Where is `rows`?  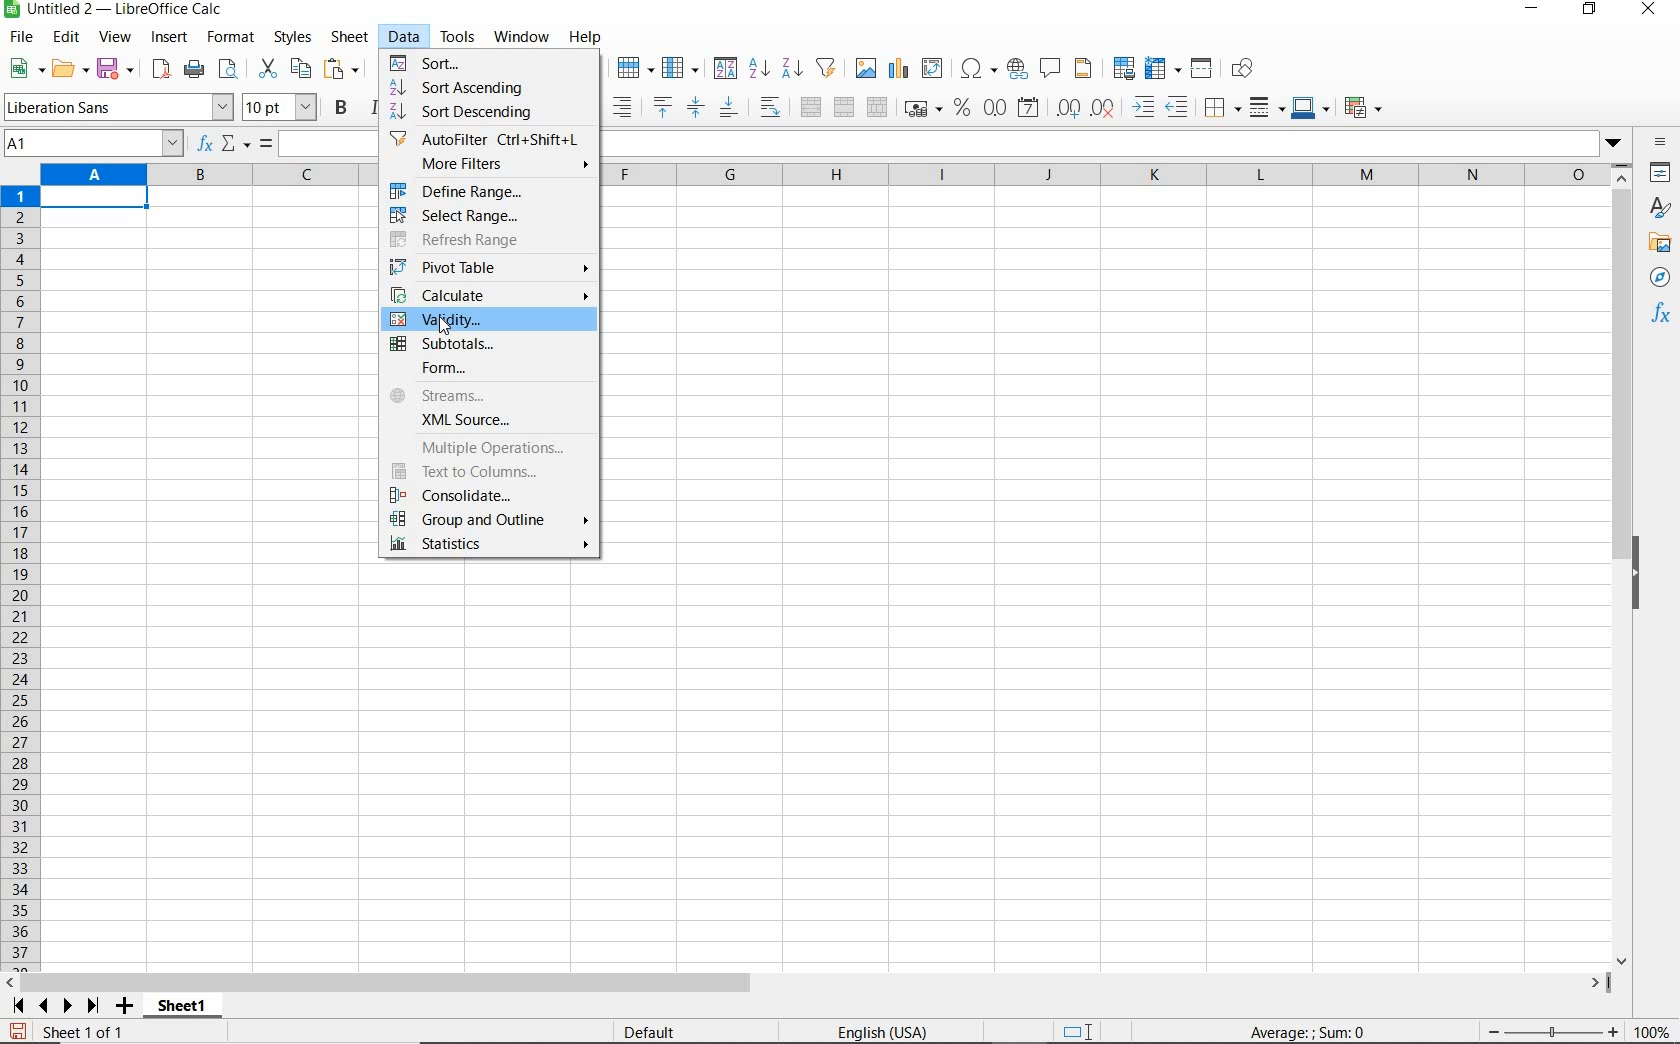 rows is located at coordinates (21, 579).